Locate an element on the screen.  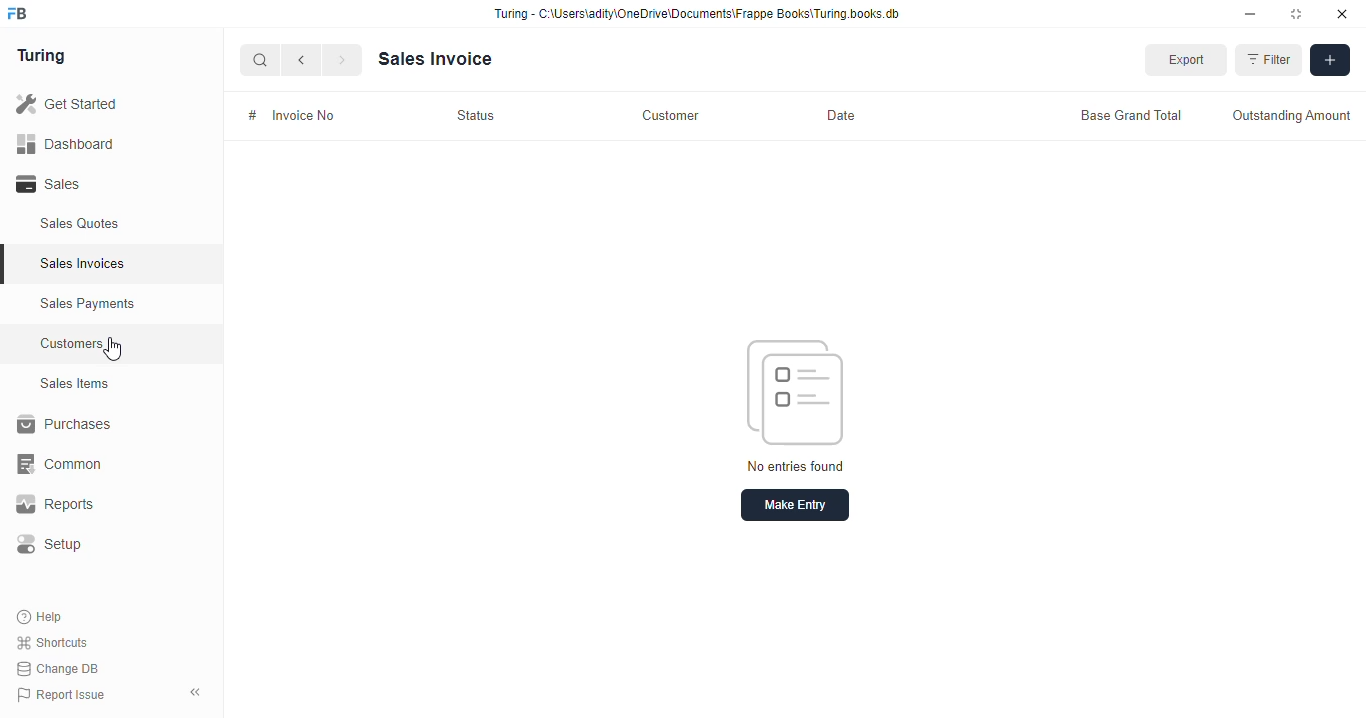
# Invoice No is located at coordinates (302, 114).